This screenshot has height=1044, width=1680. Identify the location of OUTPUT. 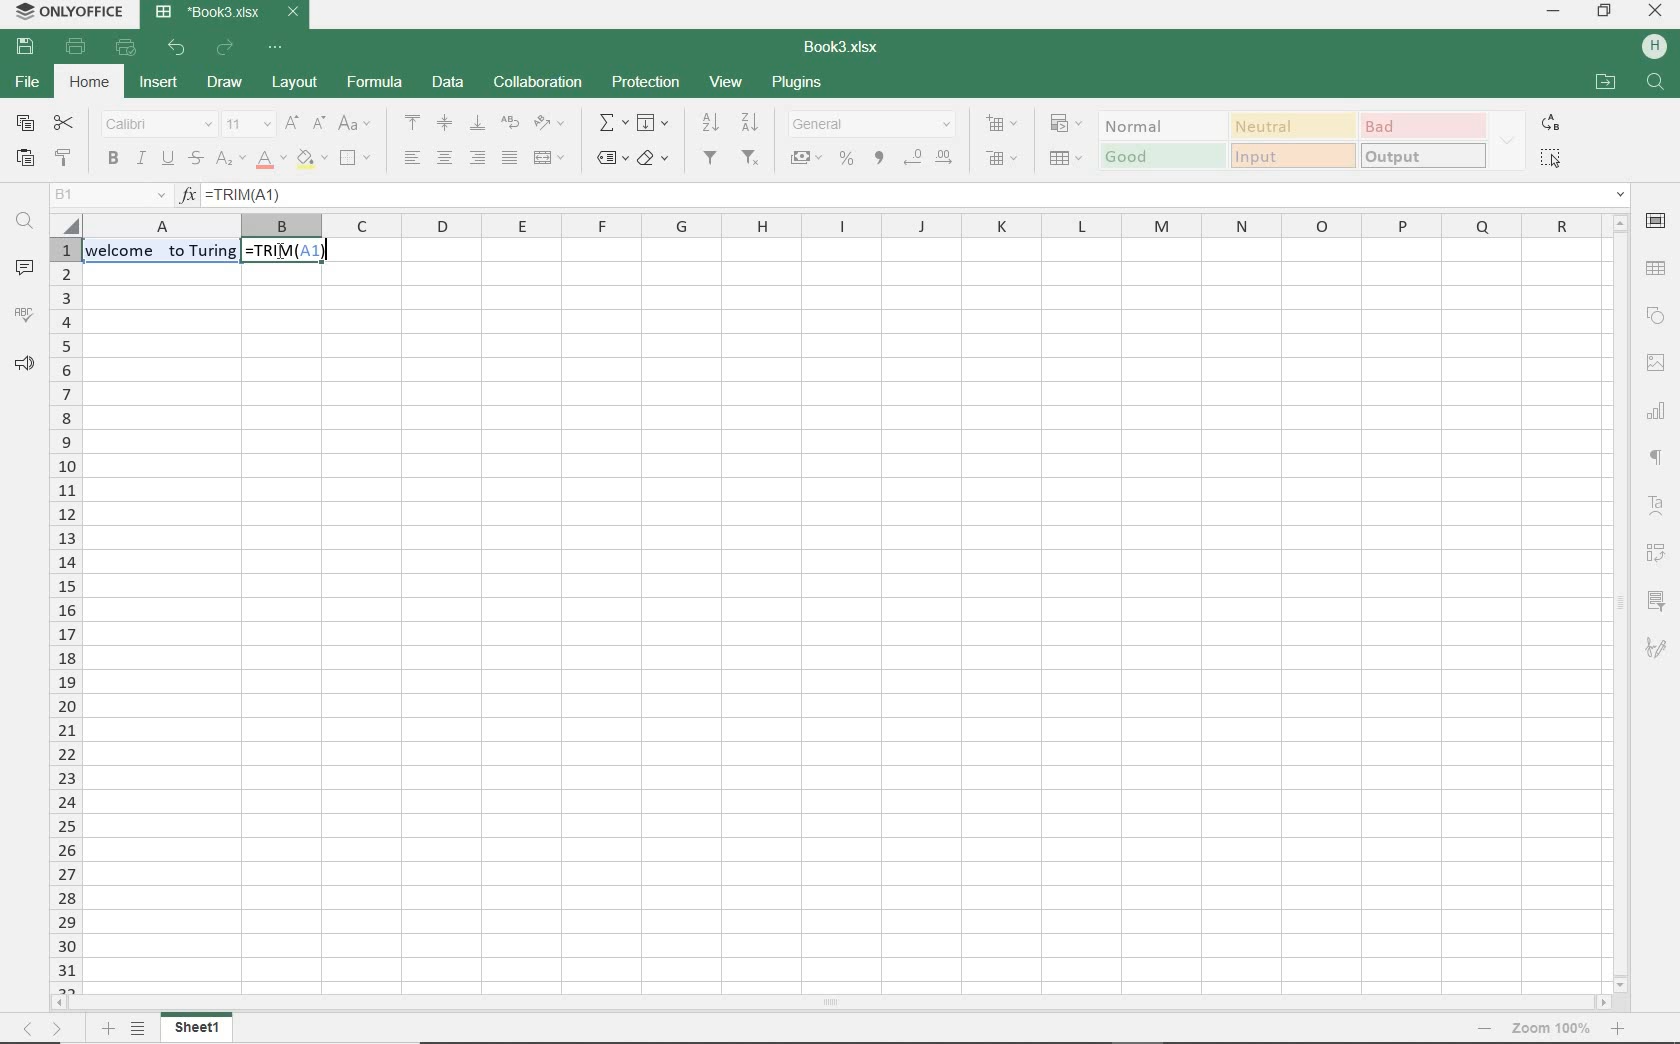
(1422, 156).